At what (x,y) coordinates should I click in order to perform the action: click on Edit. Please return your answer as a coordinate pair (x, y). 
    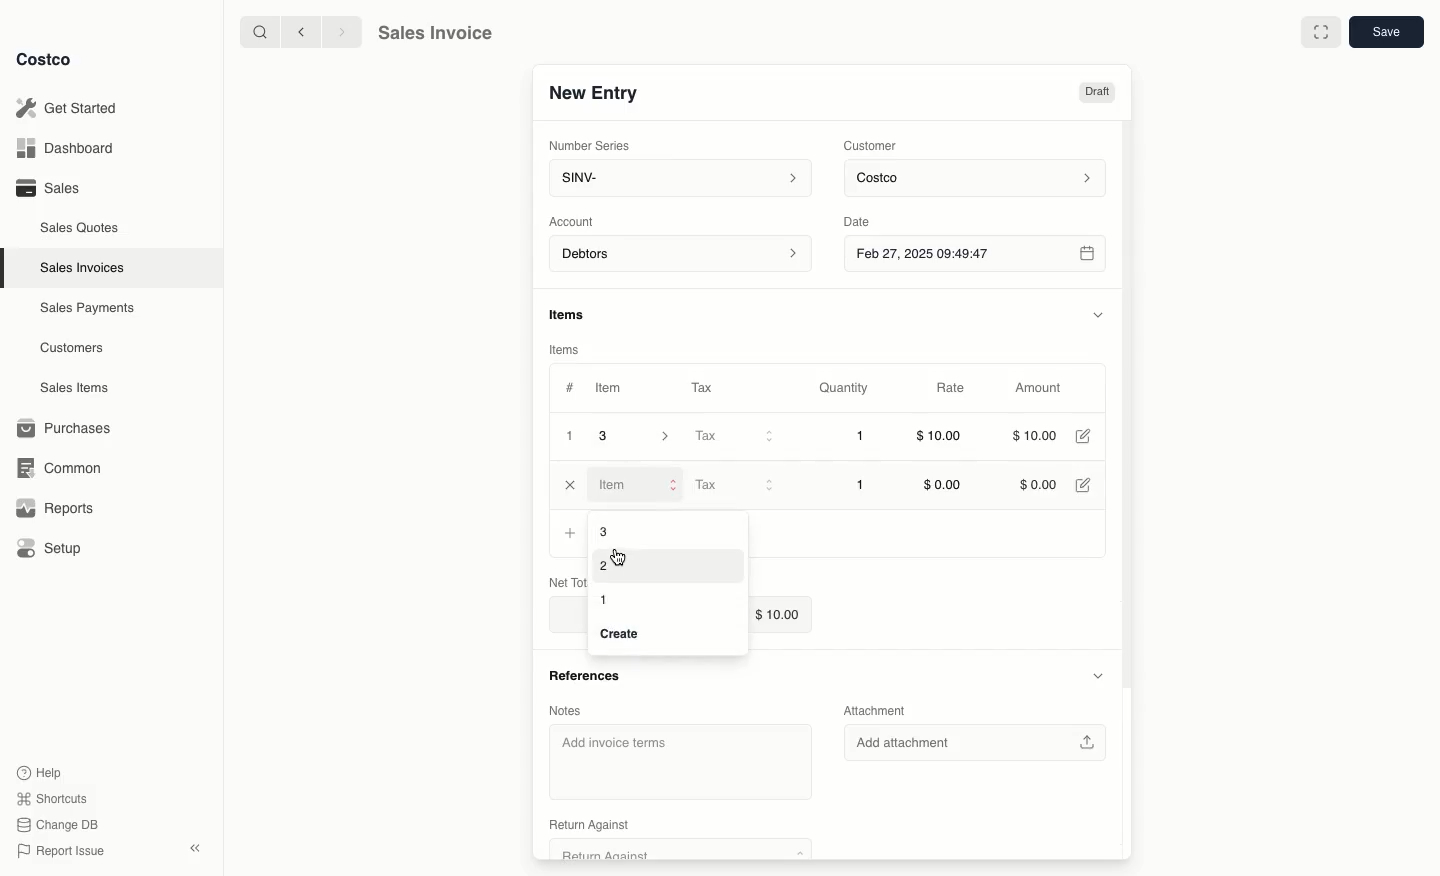
    Looking at the image, I should click on (1087, 485).